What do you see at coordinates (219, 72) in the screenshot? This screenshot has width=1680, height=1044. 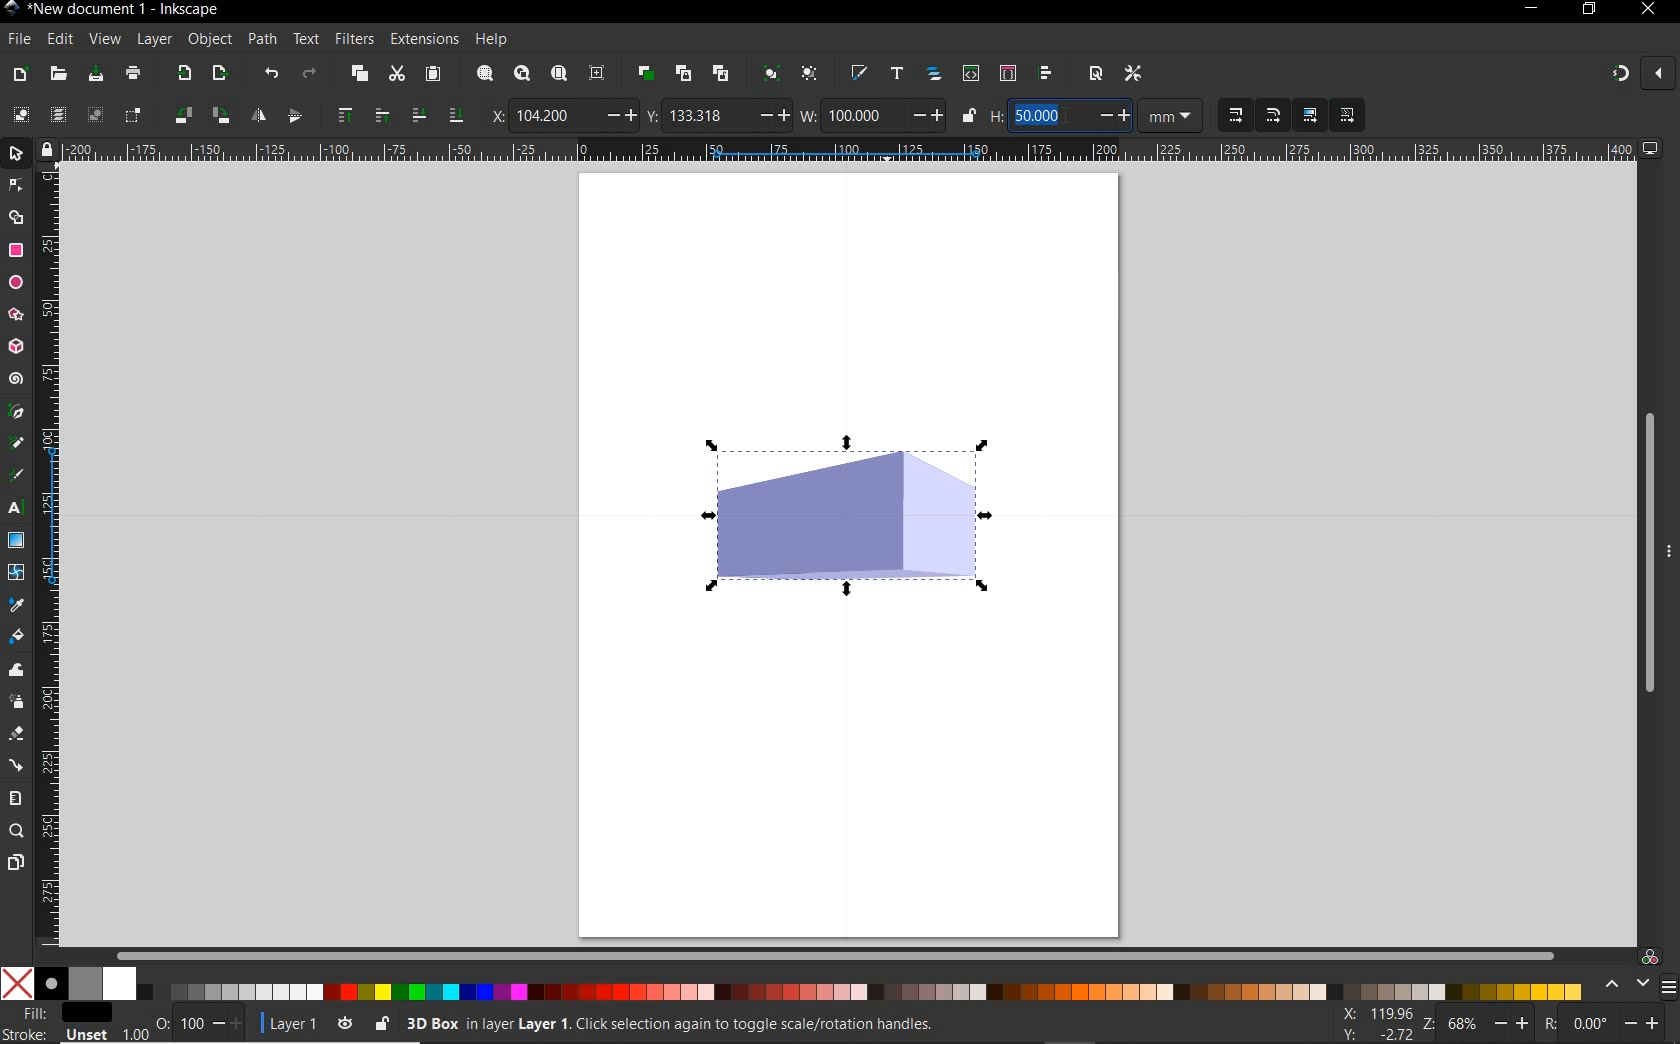 I see `open export` at bounding box center [219, 72].